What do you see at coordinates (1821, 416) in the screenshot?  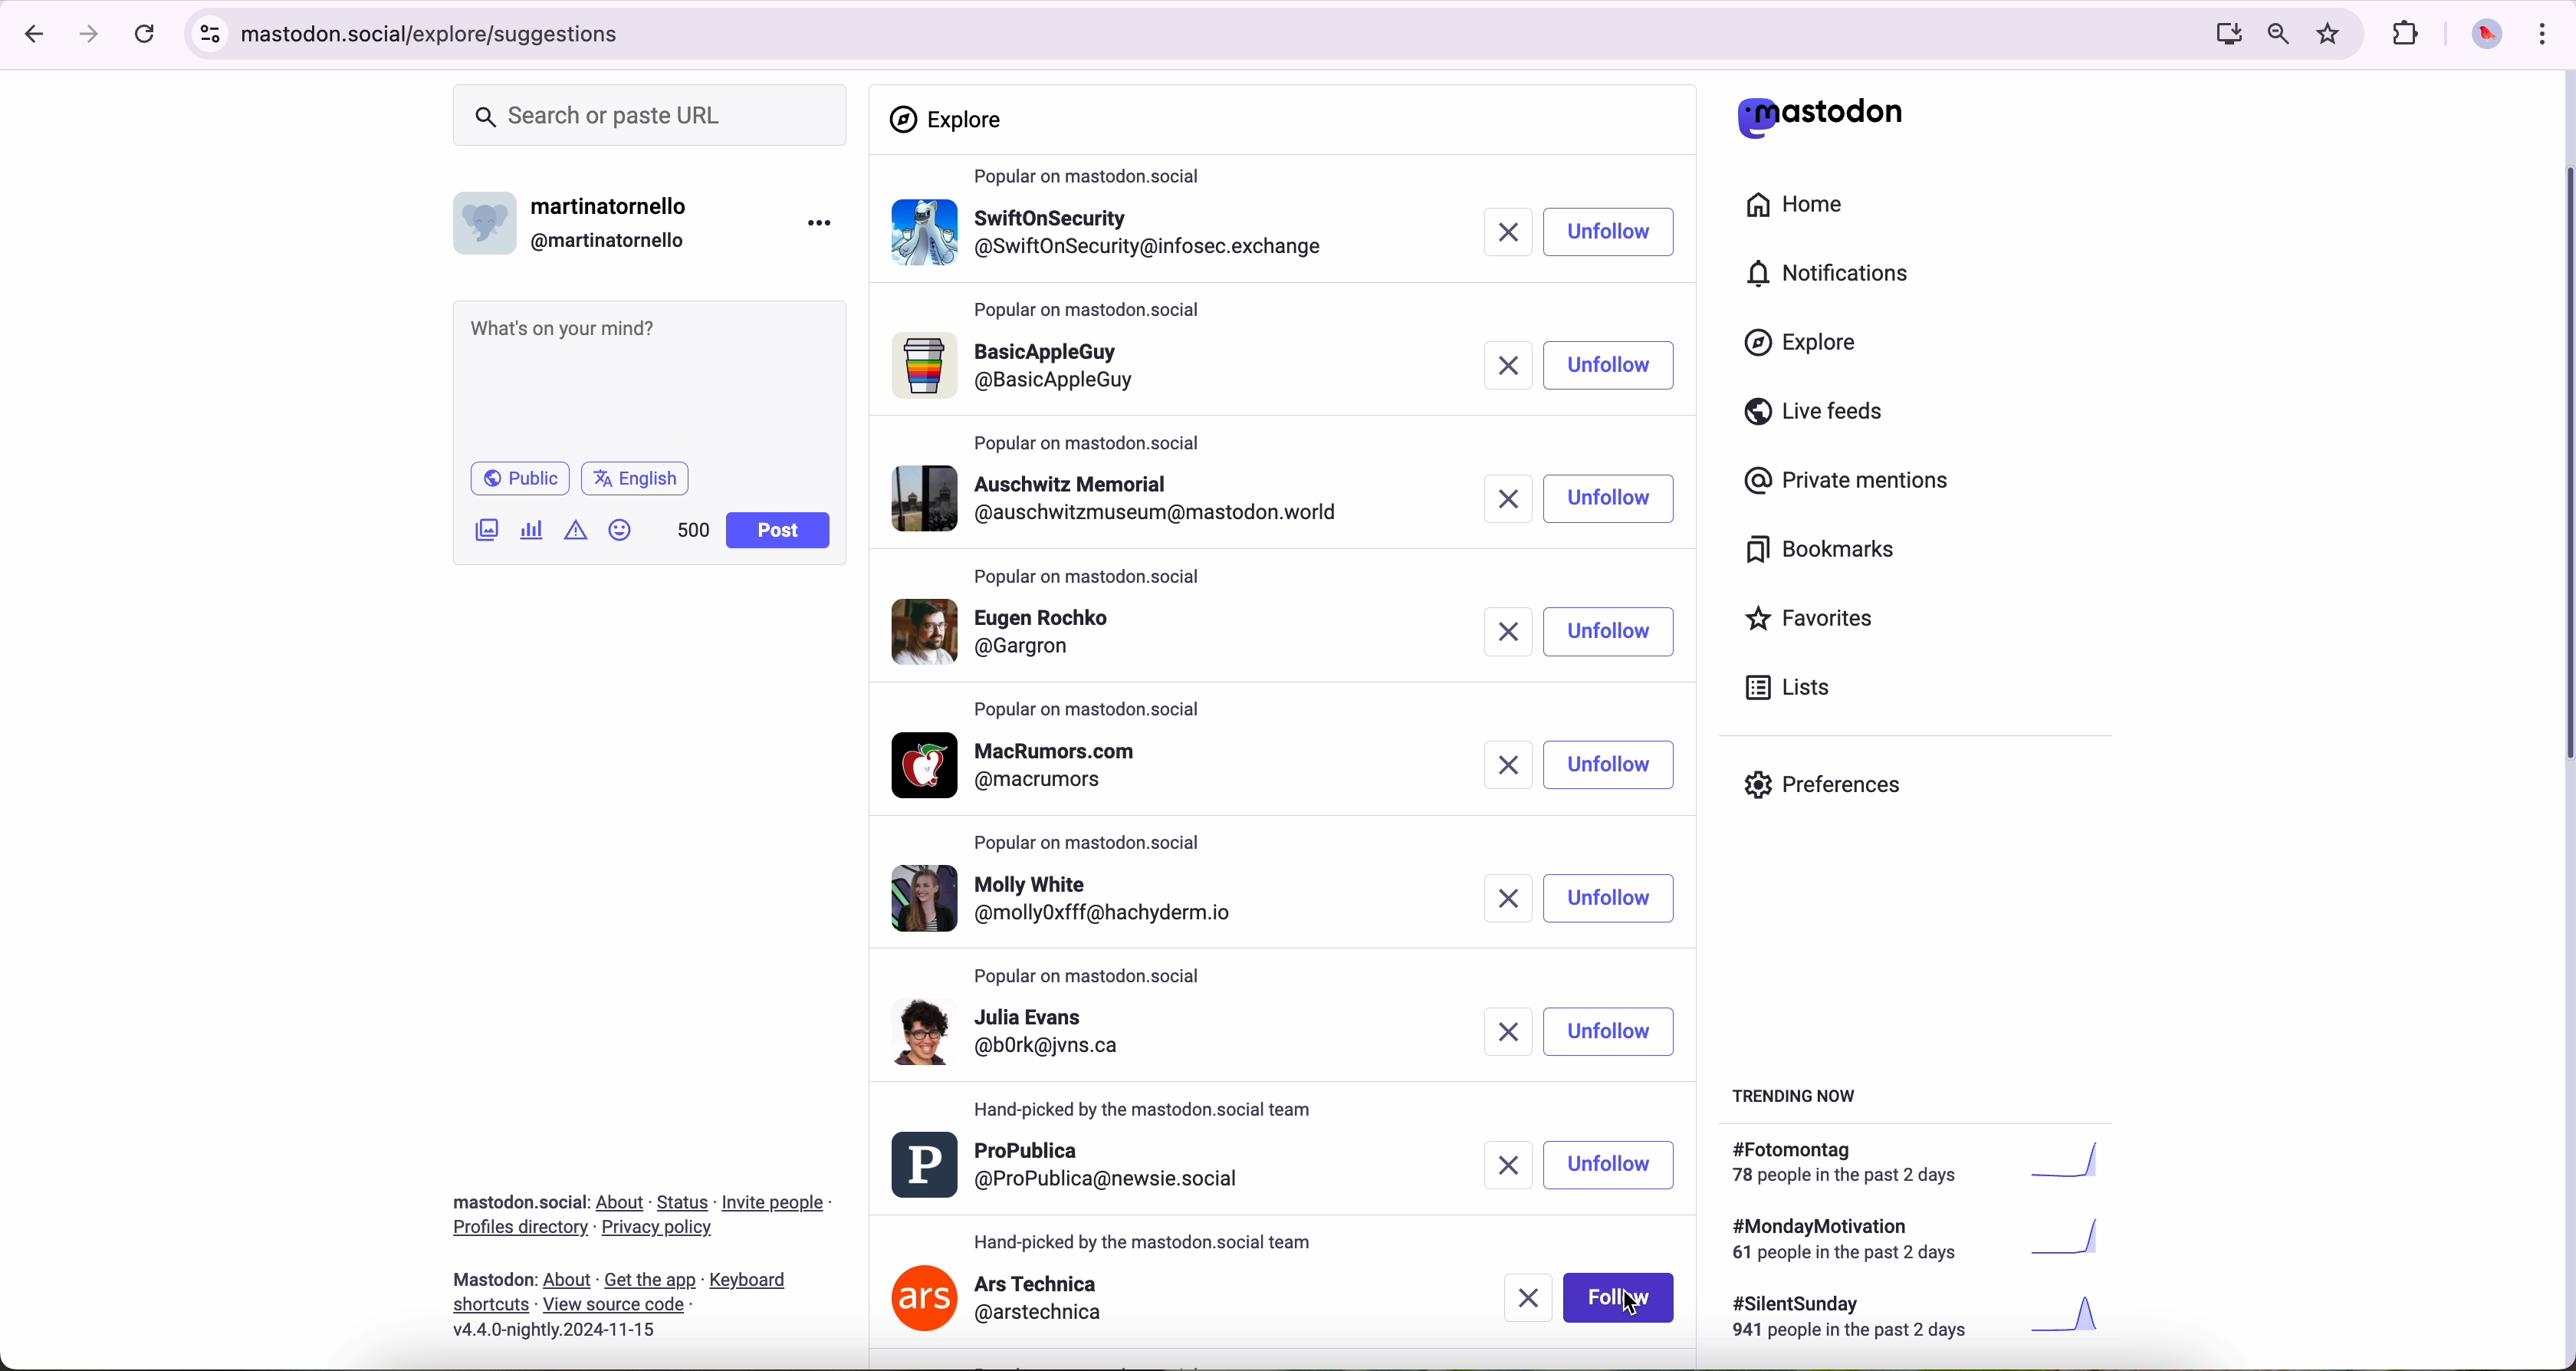 I see `live feeds` at bounding box center [1821, 416].